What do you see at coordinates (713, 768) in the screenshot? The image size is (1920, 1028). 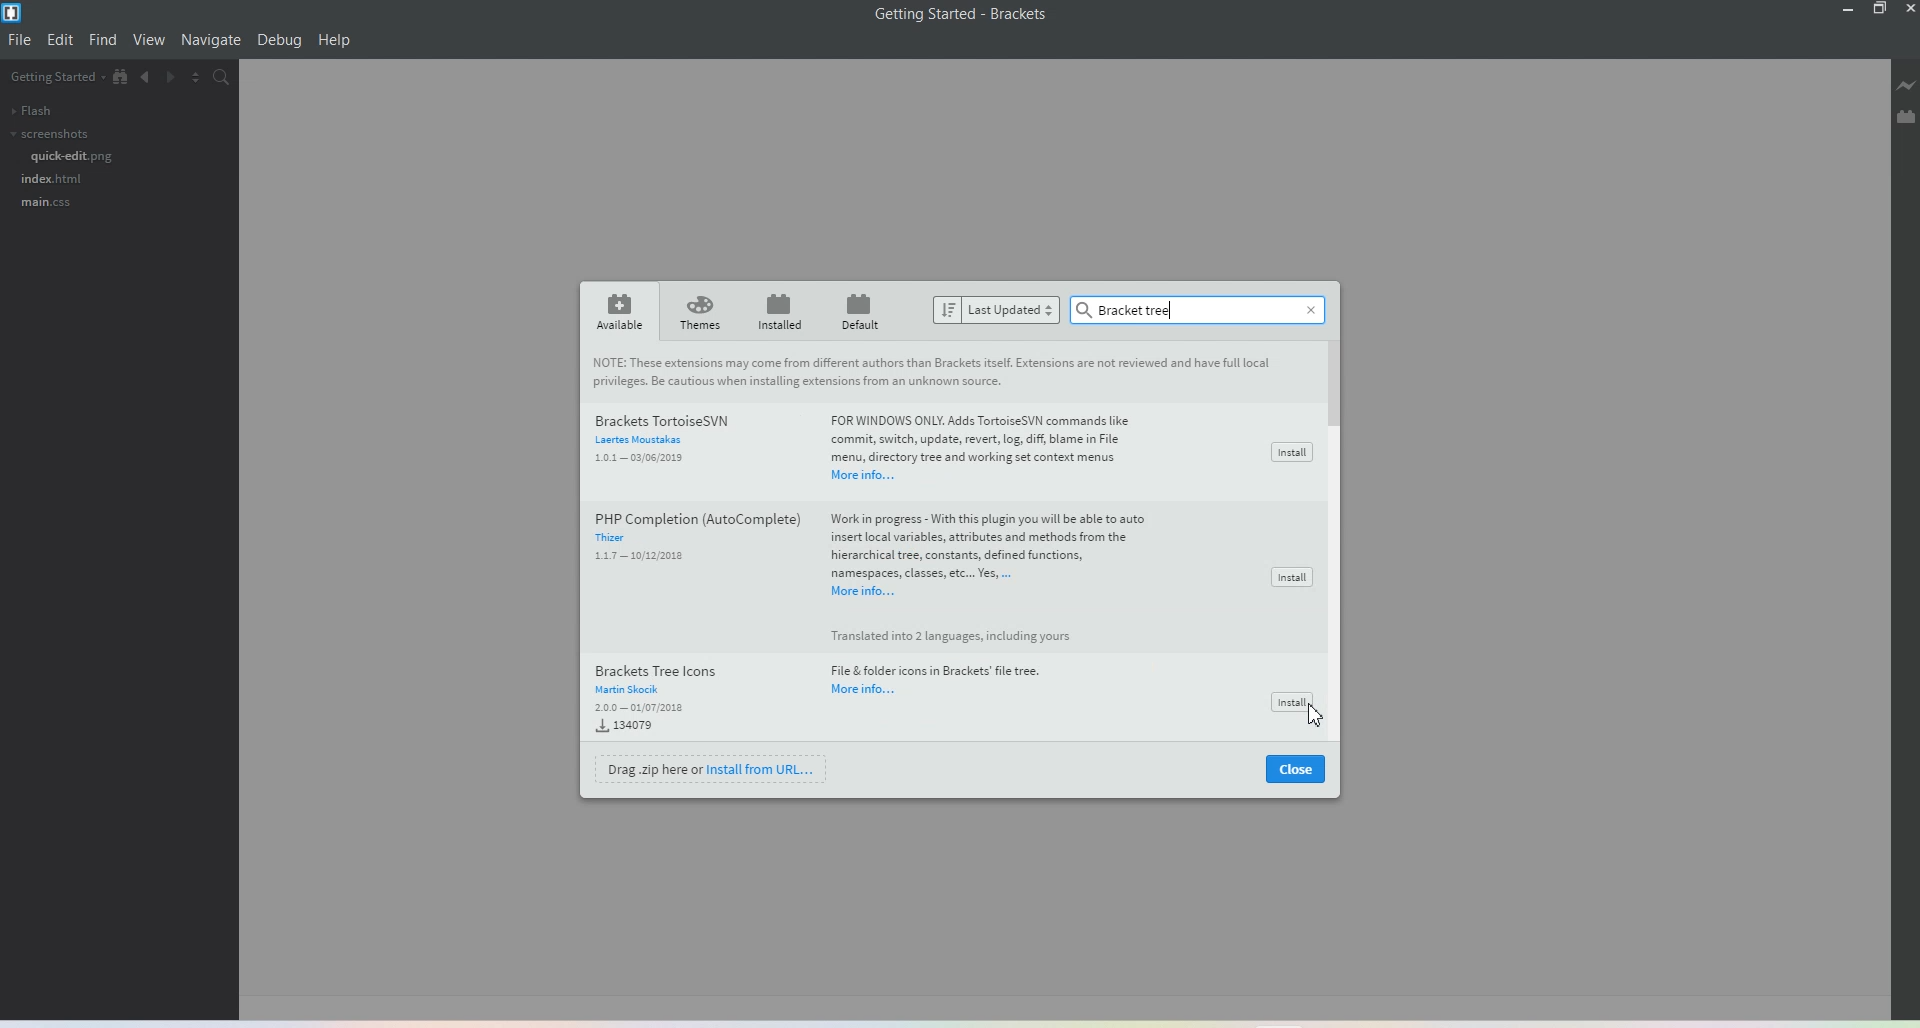 I see `Install from URL` at bounding box center [713, 768].